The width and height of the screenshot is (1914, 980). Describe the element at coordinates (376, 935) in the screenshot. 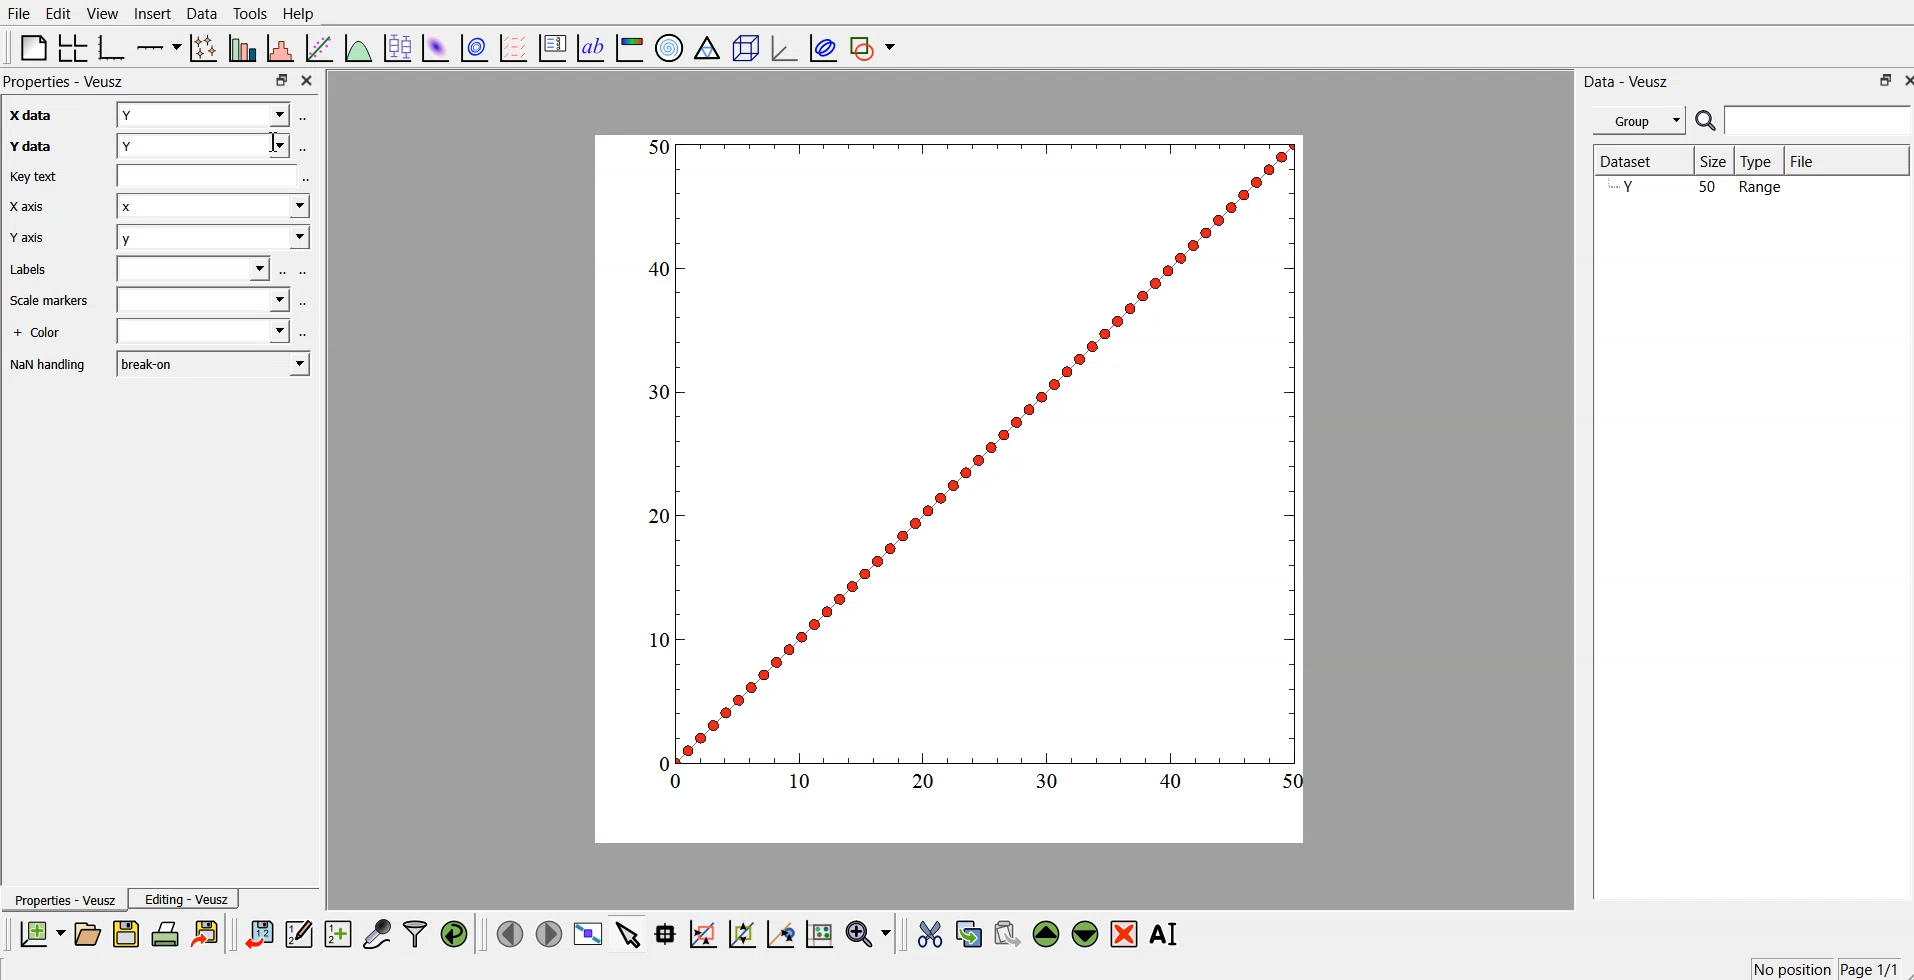

I see `capture remote data` at that location.